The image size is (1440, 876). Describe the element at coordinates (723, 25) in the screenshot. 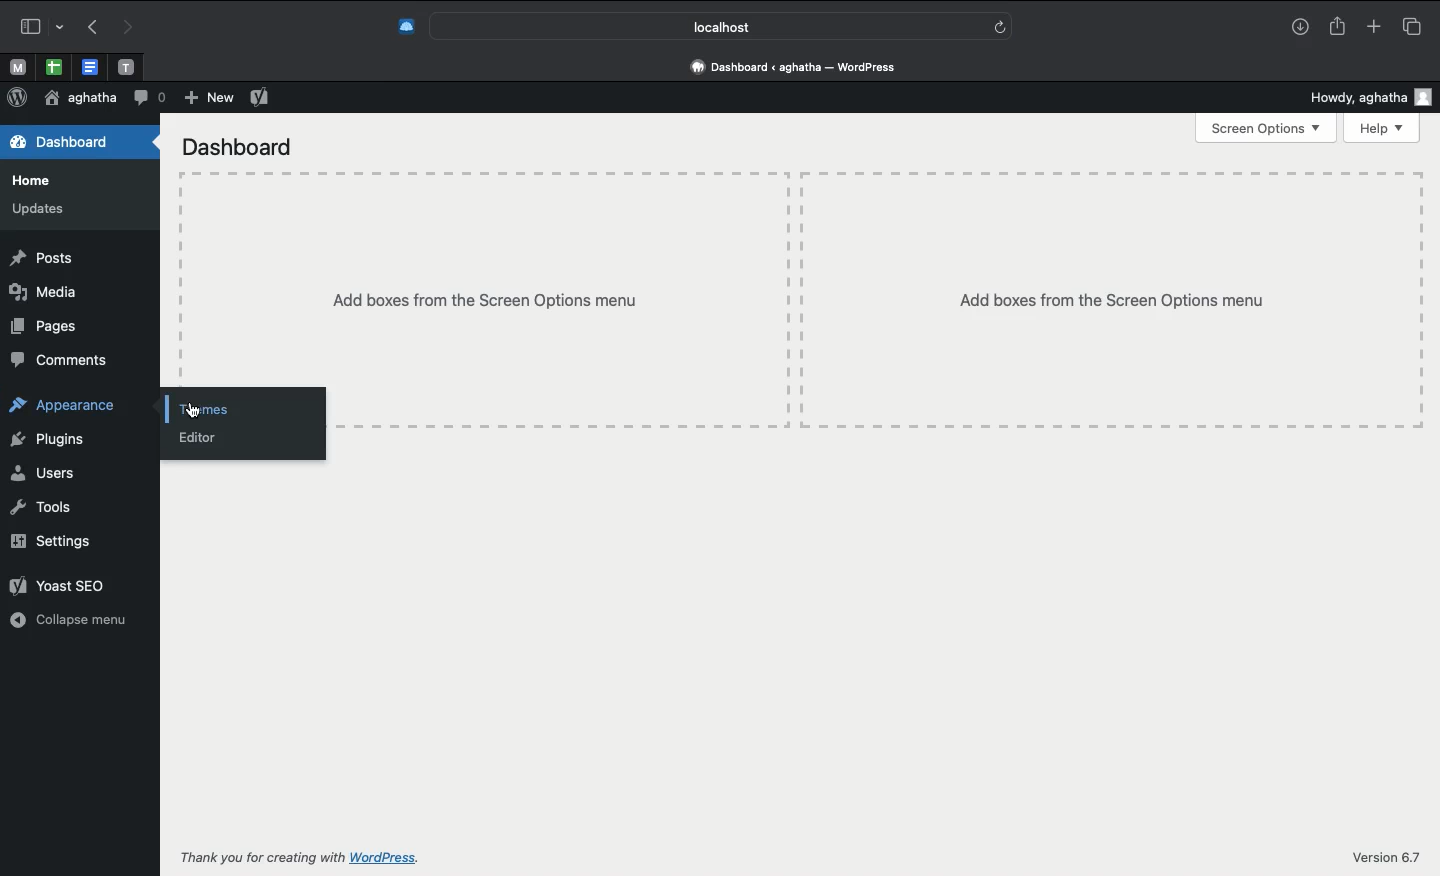

I see `Search bar` at that location.